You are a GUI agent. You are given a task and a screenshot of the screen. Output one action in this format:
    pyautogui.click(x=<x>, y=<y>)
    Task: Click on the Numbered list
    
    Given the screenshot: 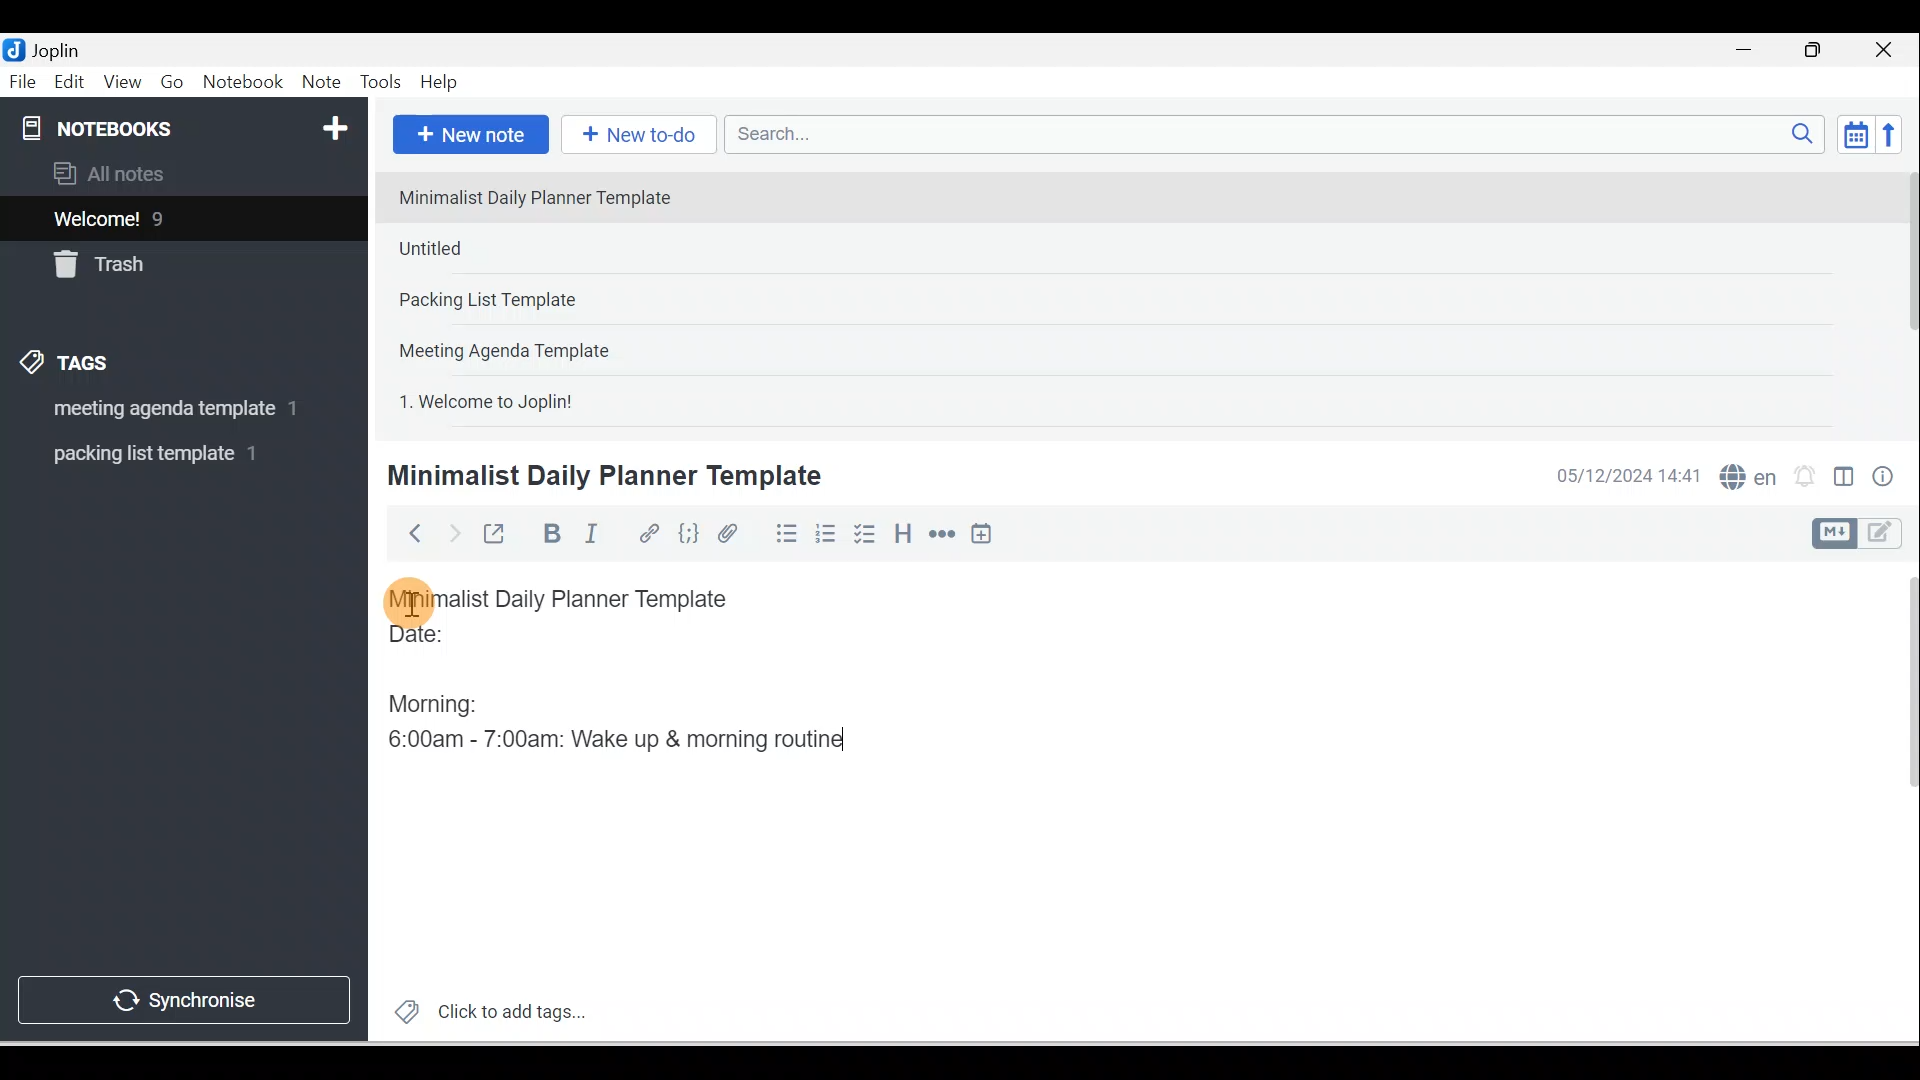 What is the action you would take?
    pyautogui.click(x=826, y=533)
    